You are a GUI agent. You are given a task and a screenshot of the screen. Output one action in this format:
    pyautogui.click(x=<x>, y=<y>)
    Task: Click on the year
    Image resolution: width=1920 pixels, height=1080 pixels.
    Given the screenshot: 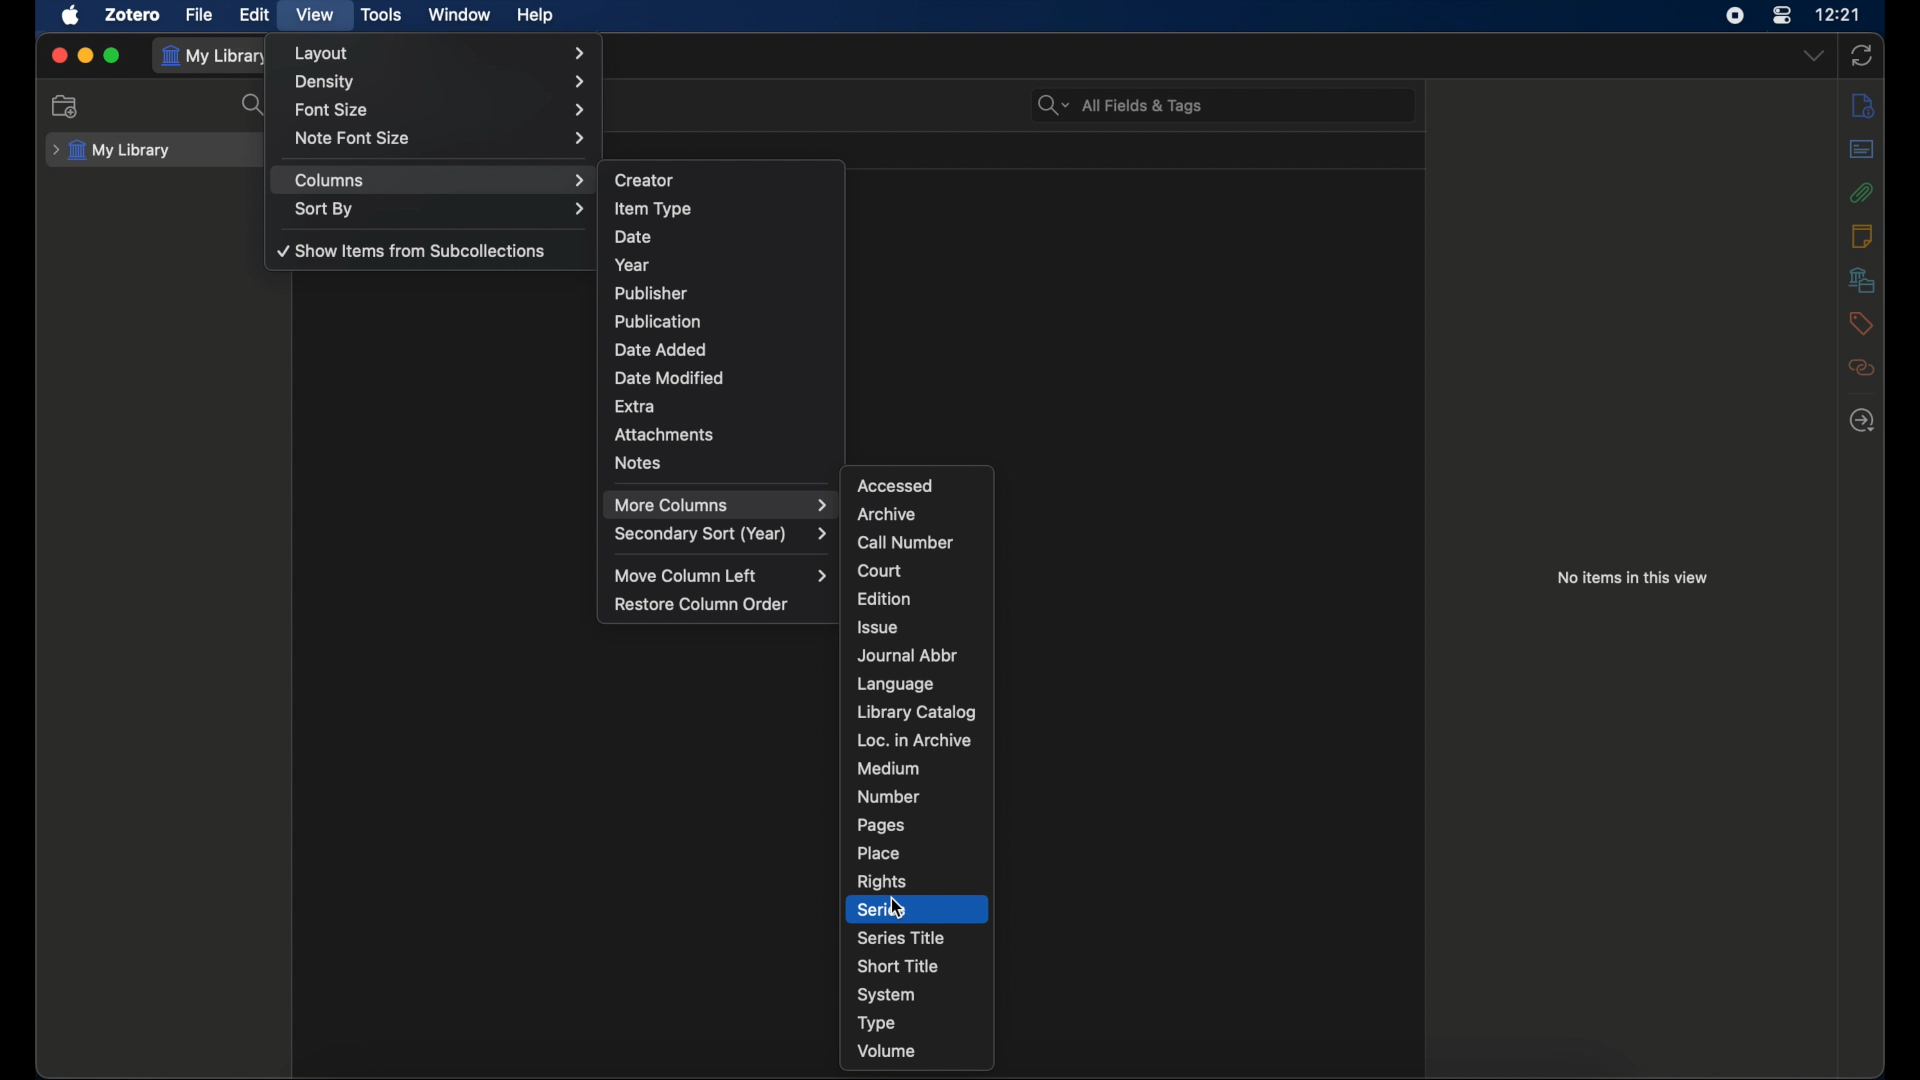 What is the action you would take?
    pyautogui.click(x=632, y=266)
    